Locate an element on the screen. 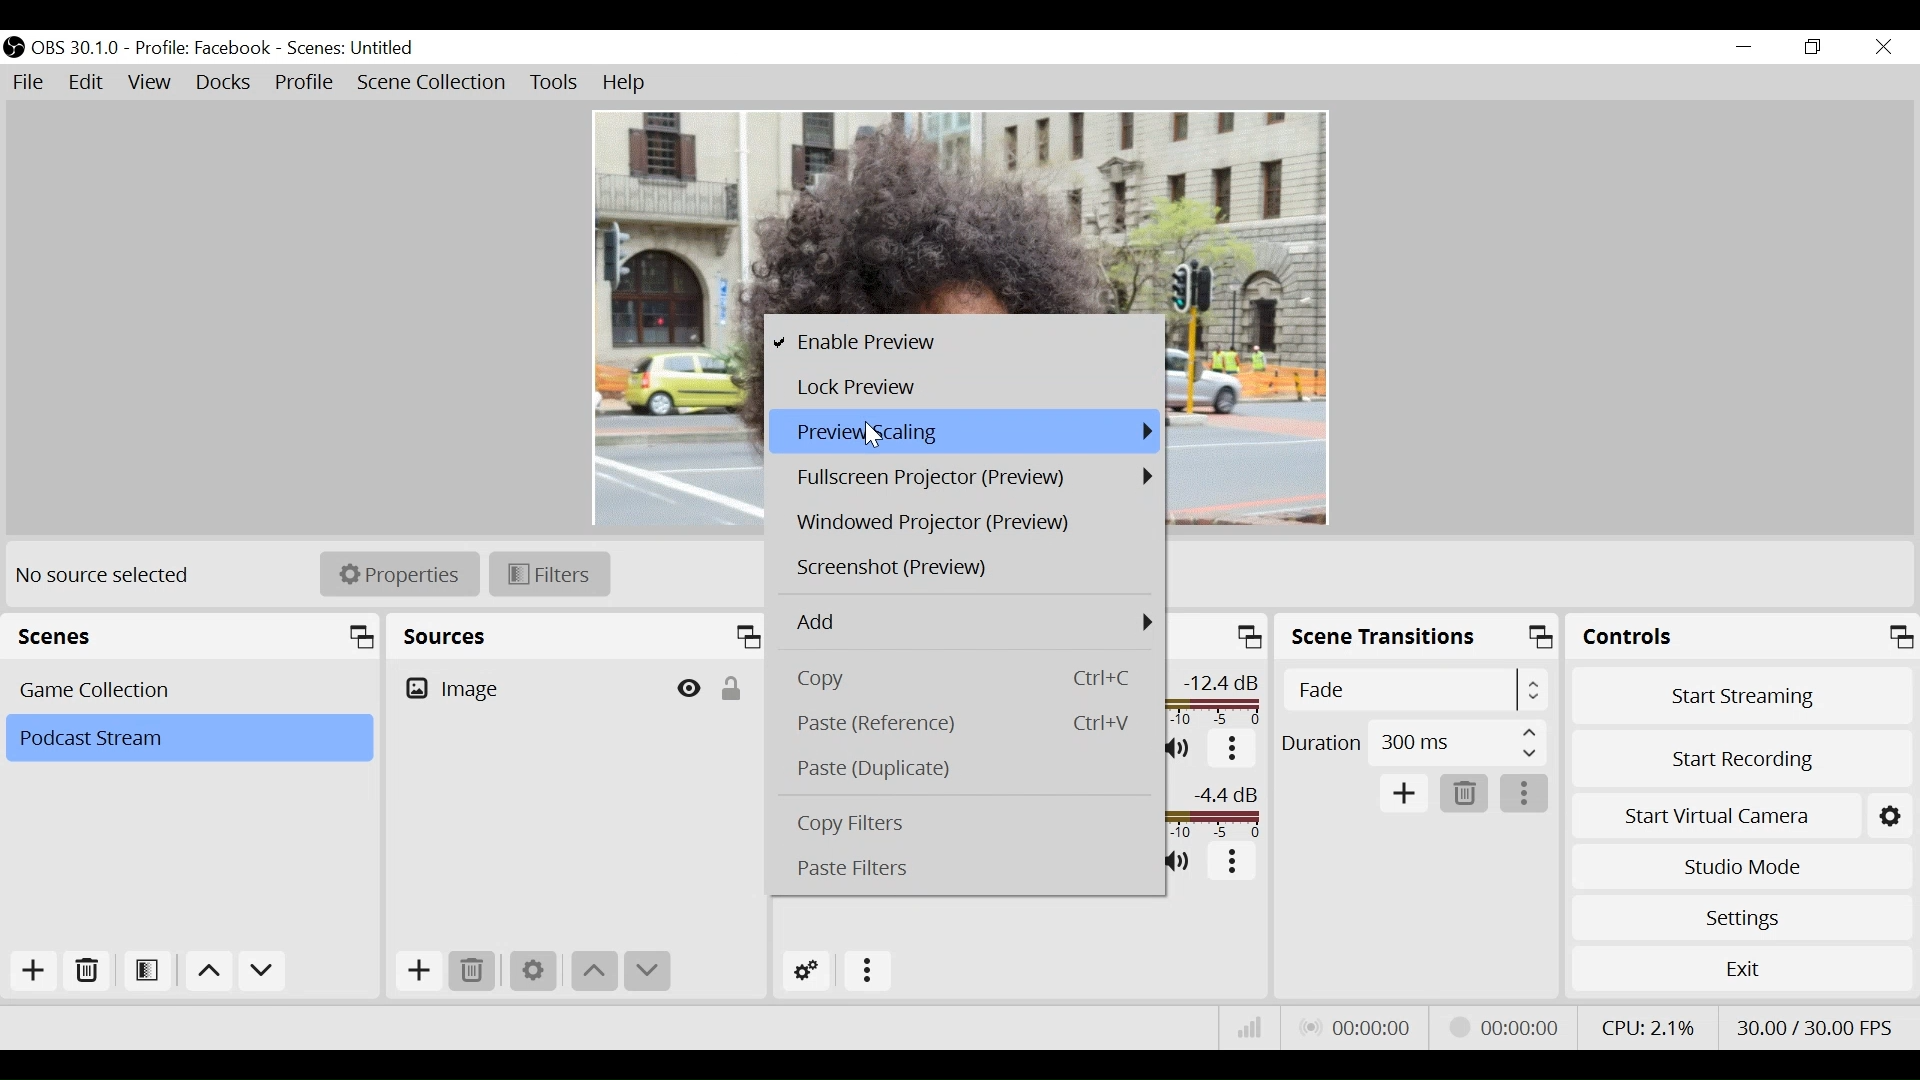 This screenshot has height=1080, width=1920. (un)lock is located at coordinates (729, 689).